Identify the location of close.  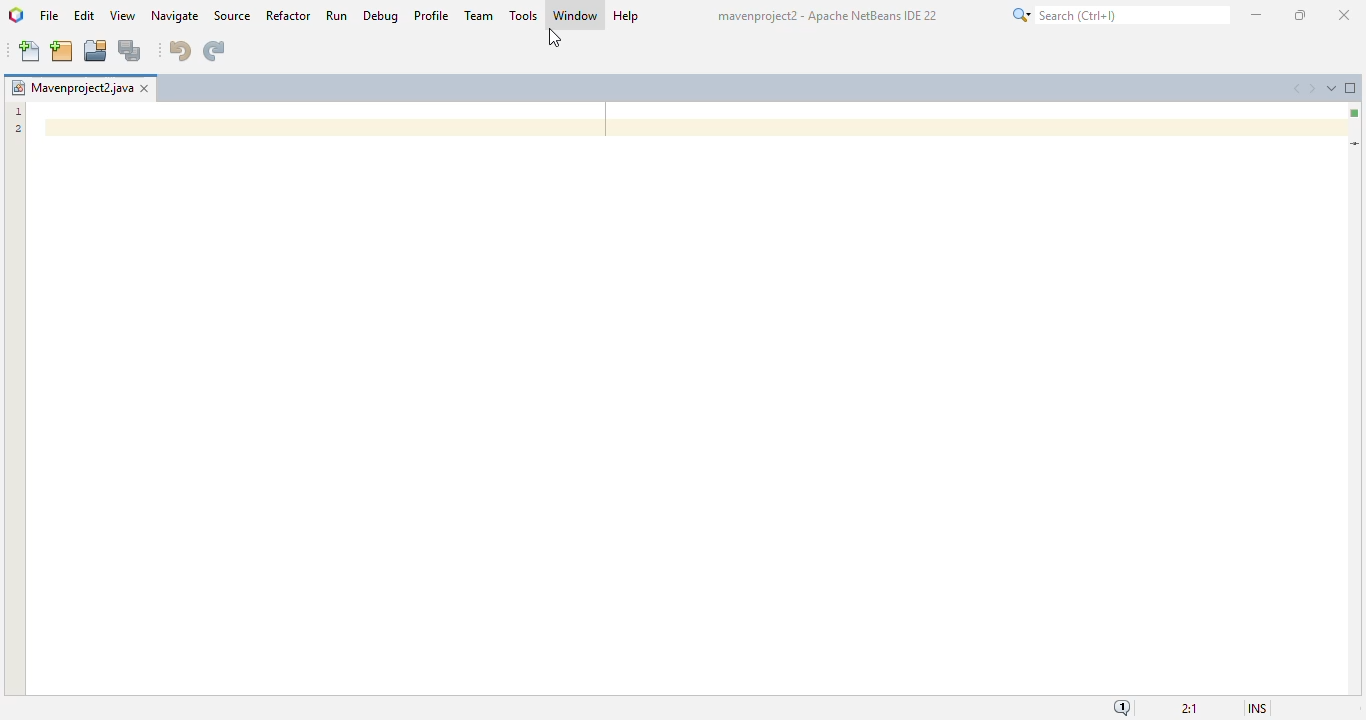
(1346, 15).